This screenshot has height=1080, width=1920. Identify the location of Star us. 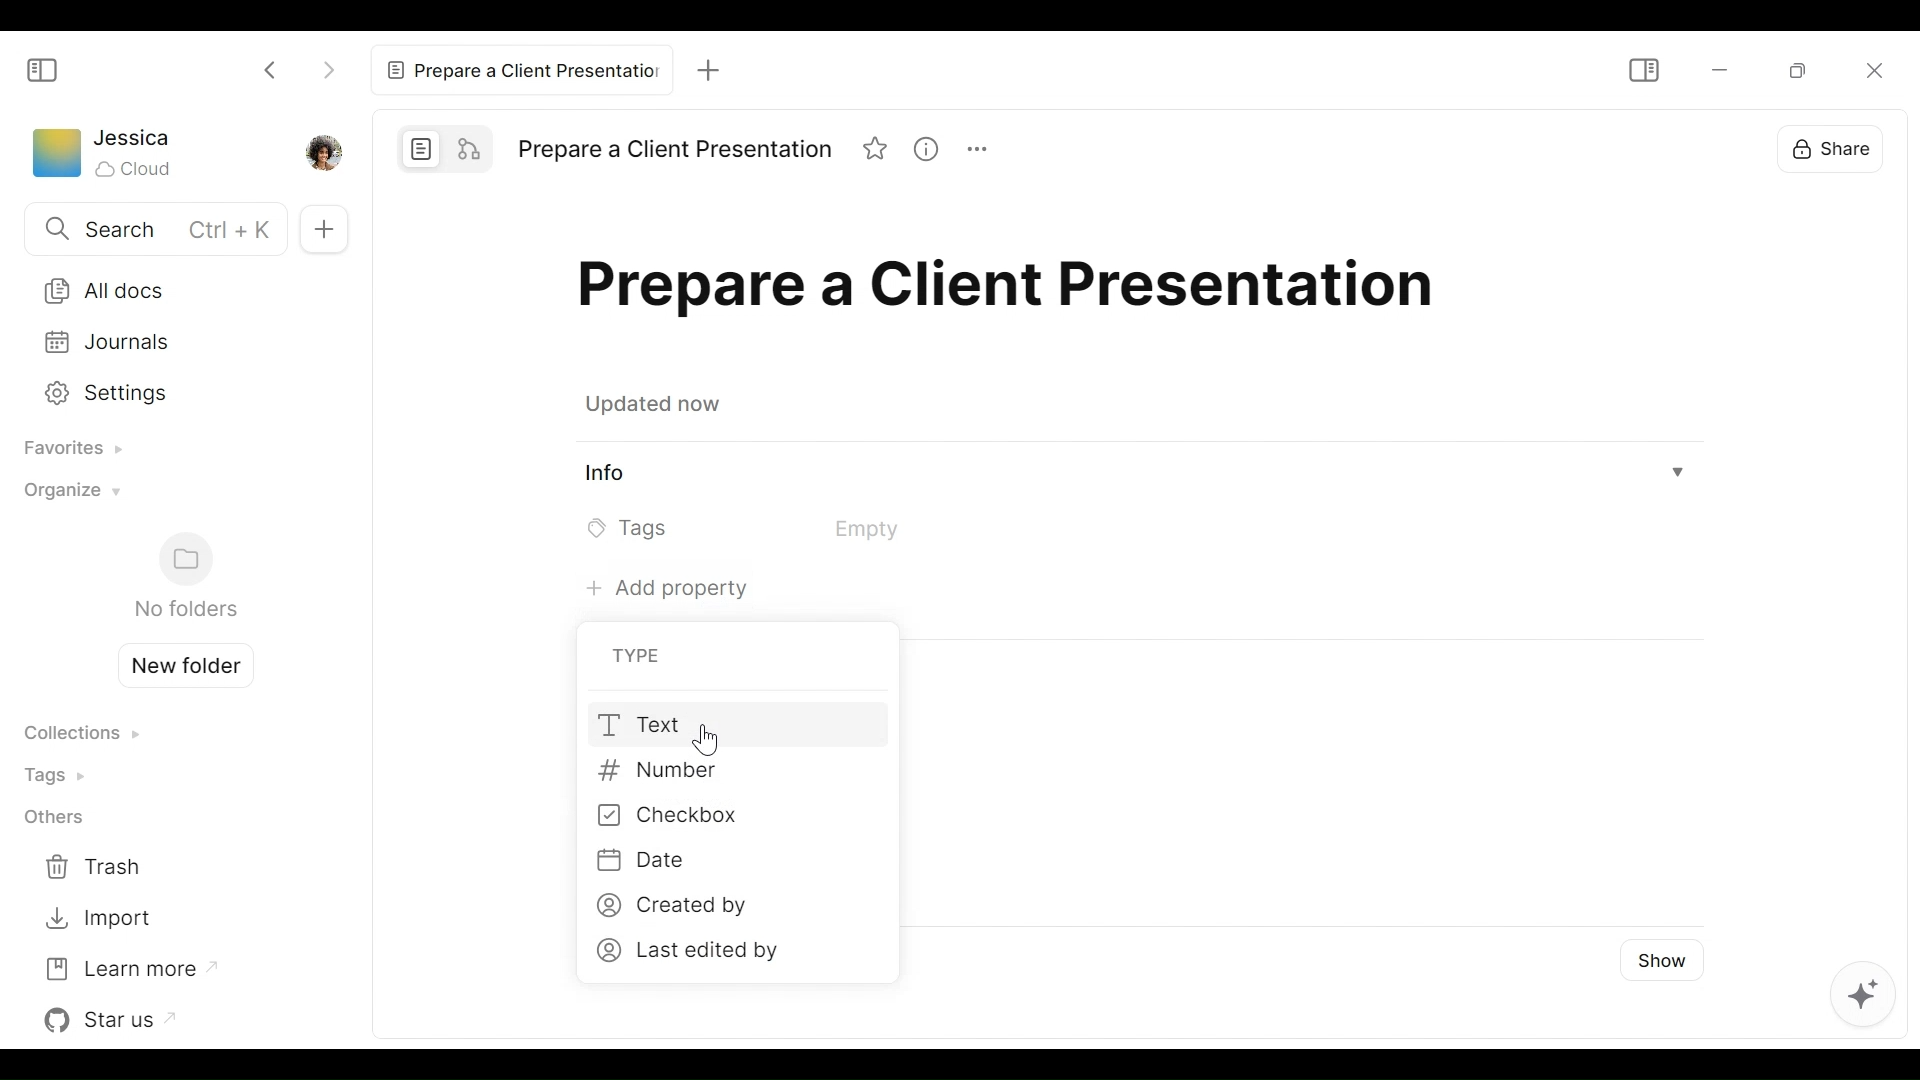
(115, 1020).